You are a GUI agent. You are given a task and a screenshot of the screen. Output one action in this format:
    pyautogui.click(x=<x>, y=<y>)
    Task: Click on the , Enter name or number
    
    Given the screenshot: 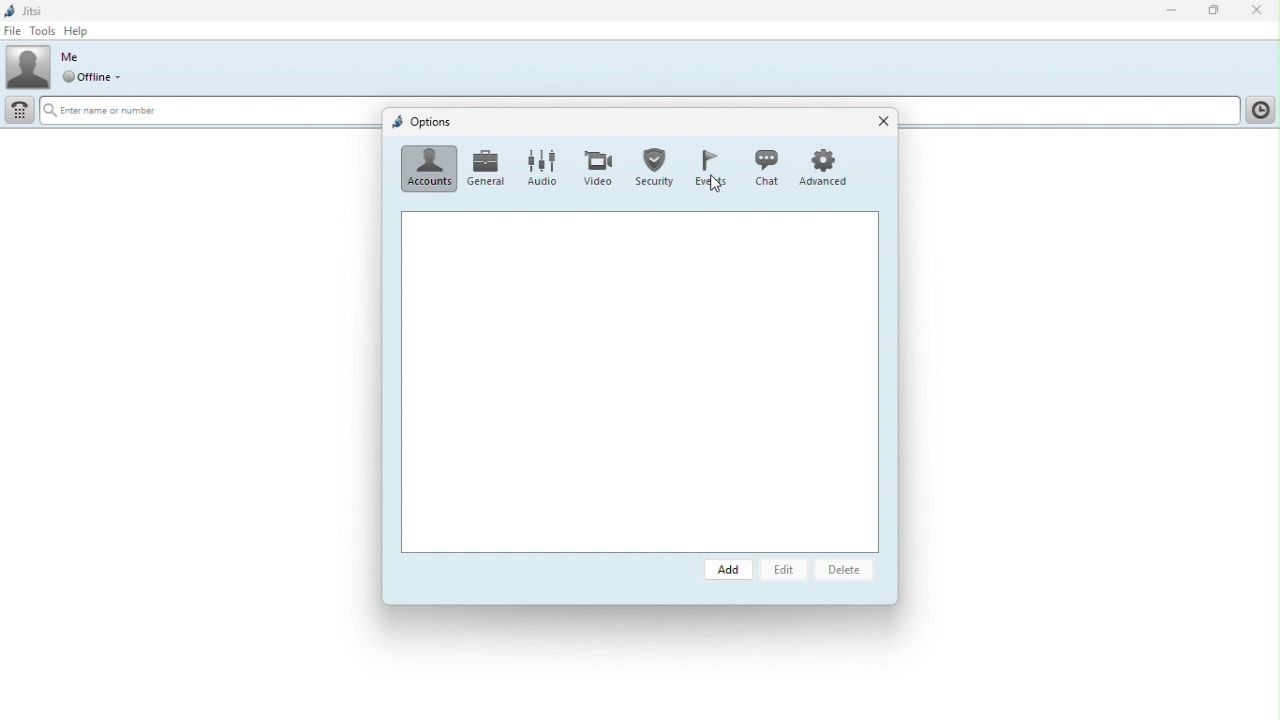 What is the action you would take?
    pyautogui.click(x=108, y=110)
    